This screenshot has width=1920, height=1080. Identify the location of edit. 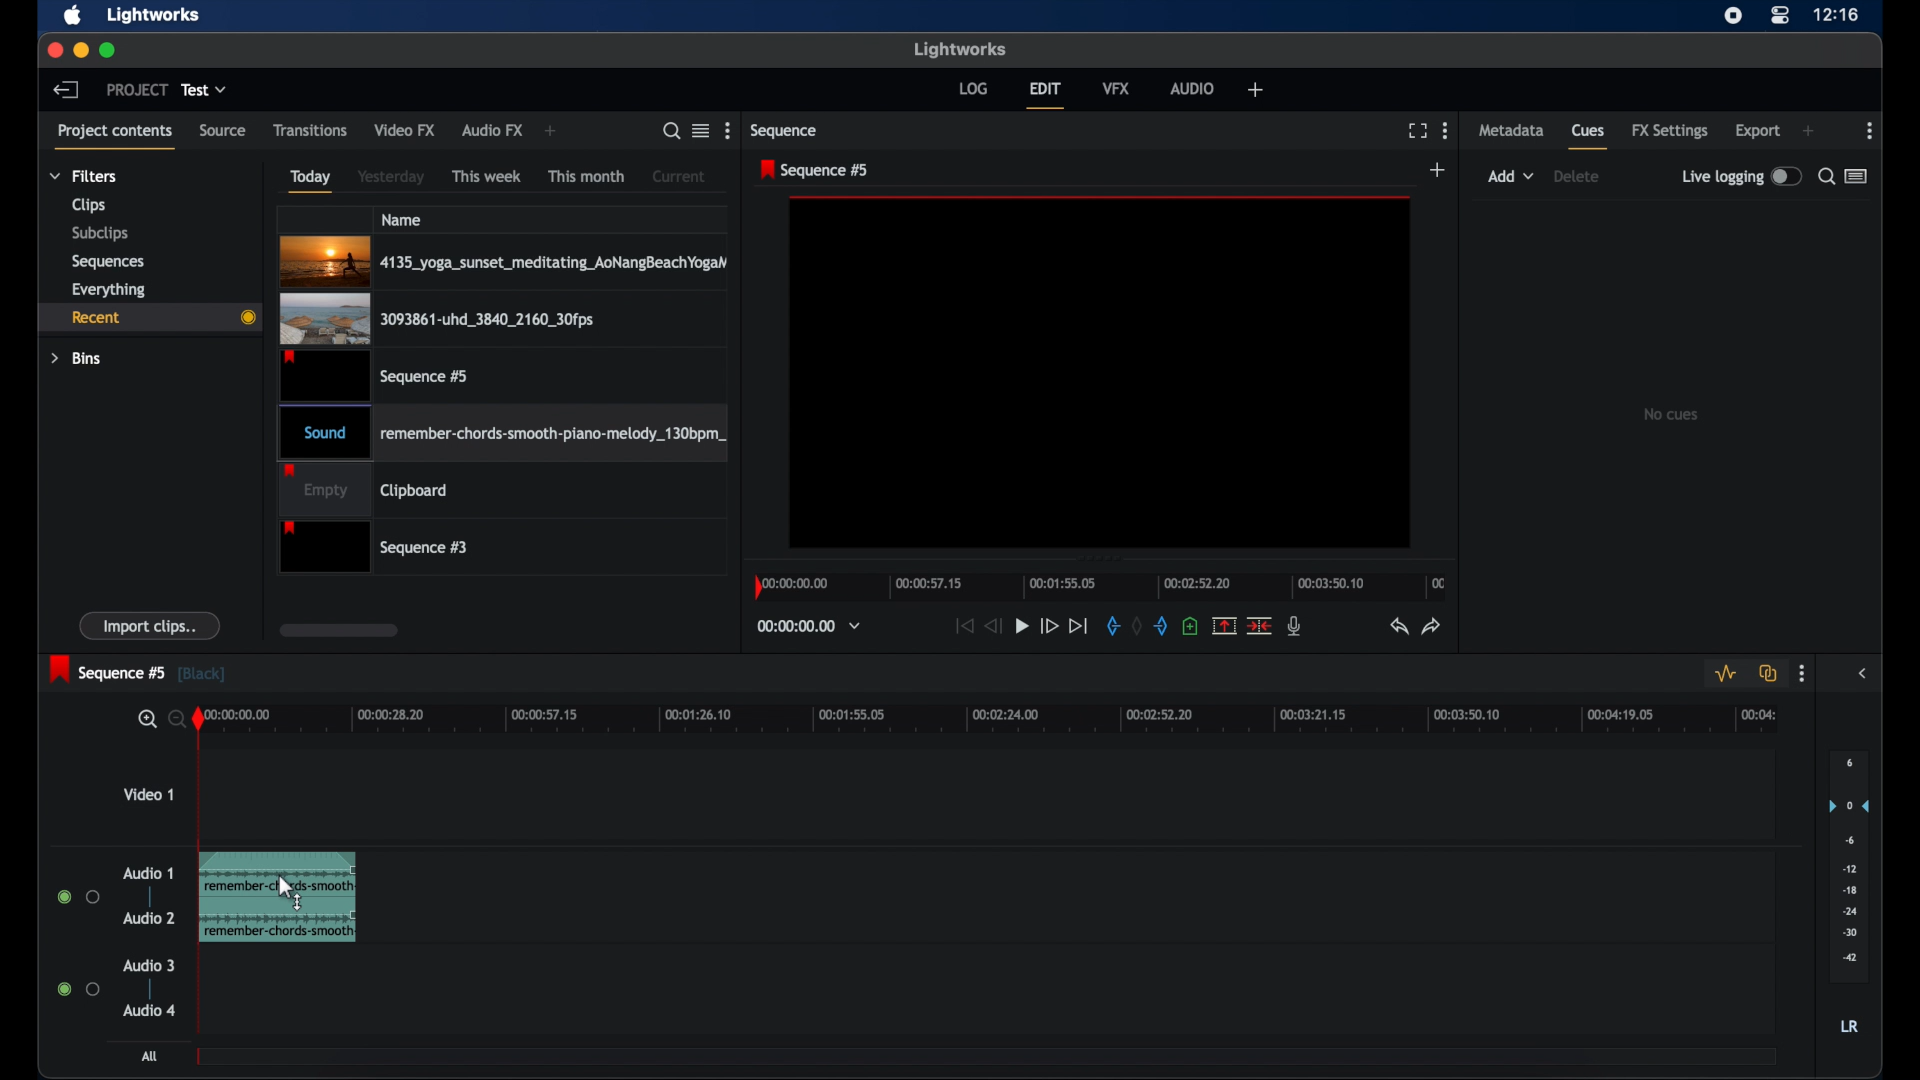
(1045, 95).